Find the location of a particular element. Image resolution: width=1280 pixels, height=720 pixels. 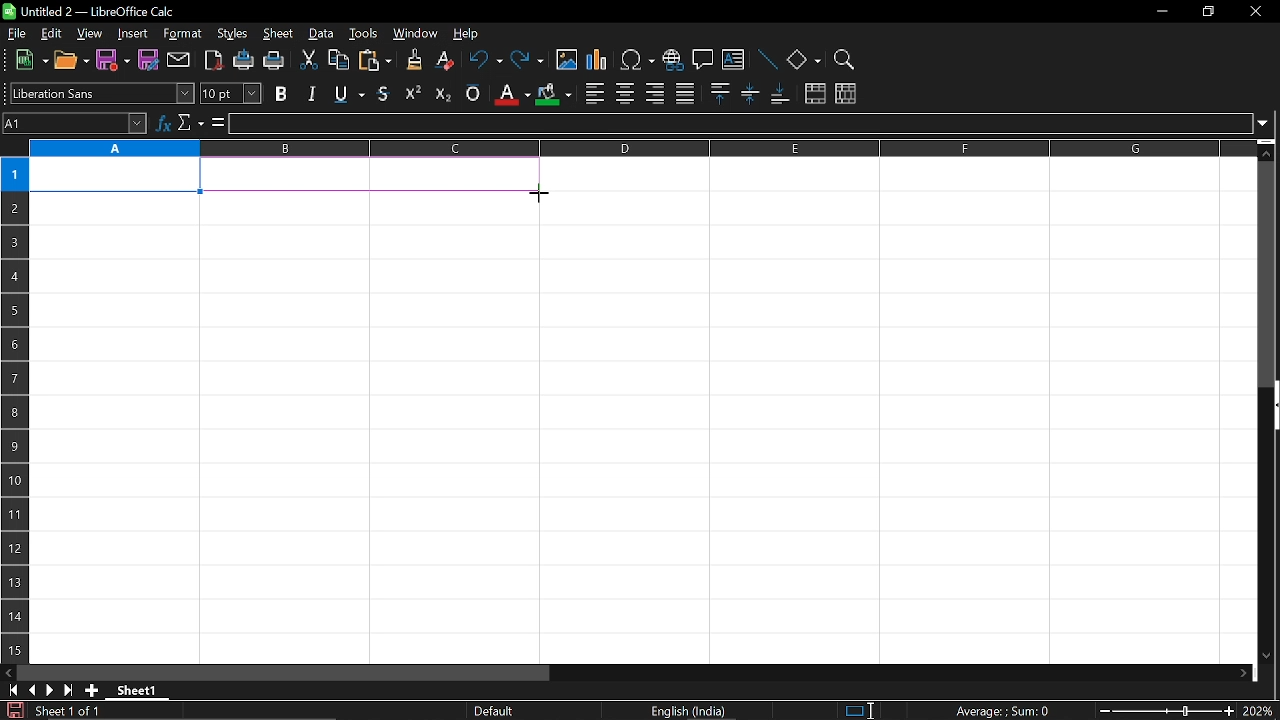

insert chart is located at coordinates (598, 61).